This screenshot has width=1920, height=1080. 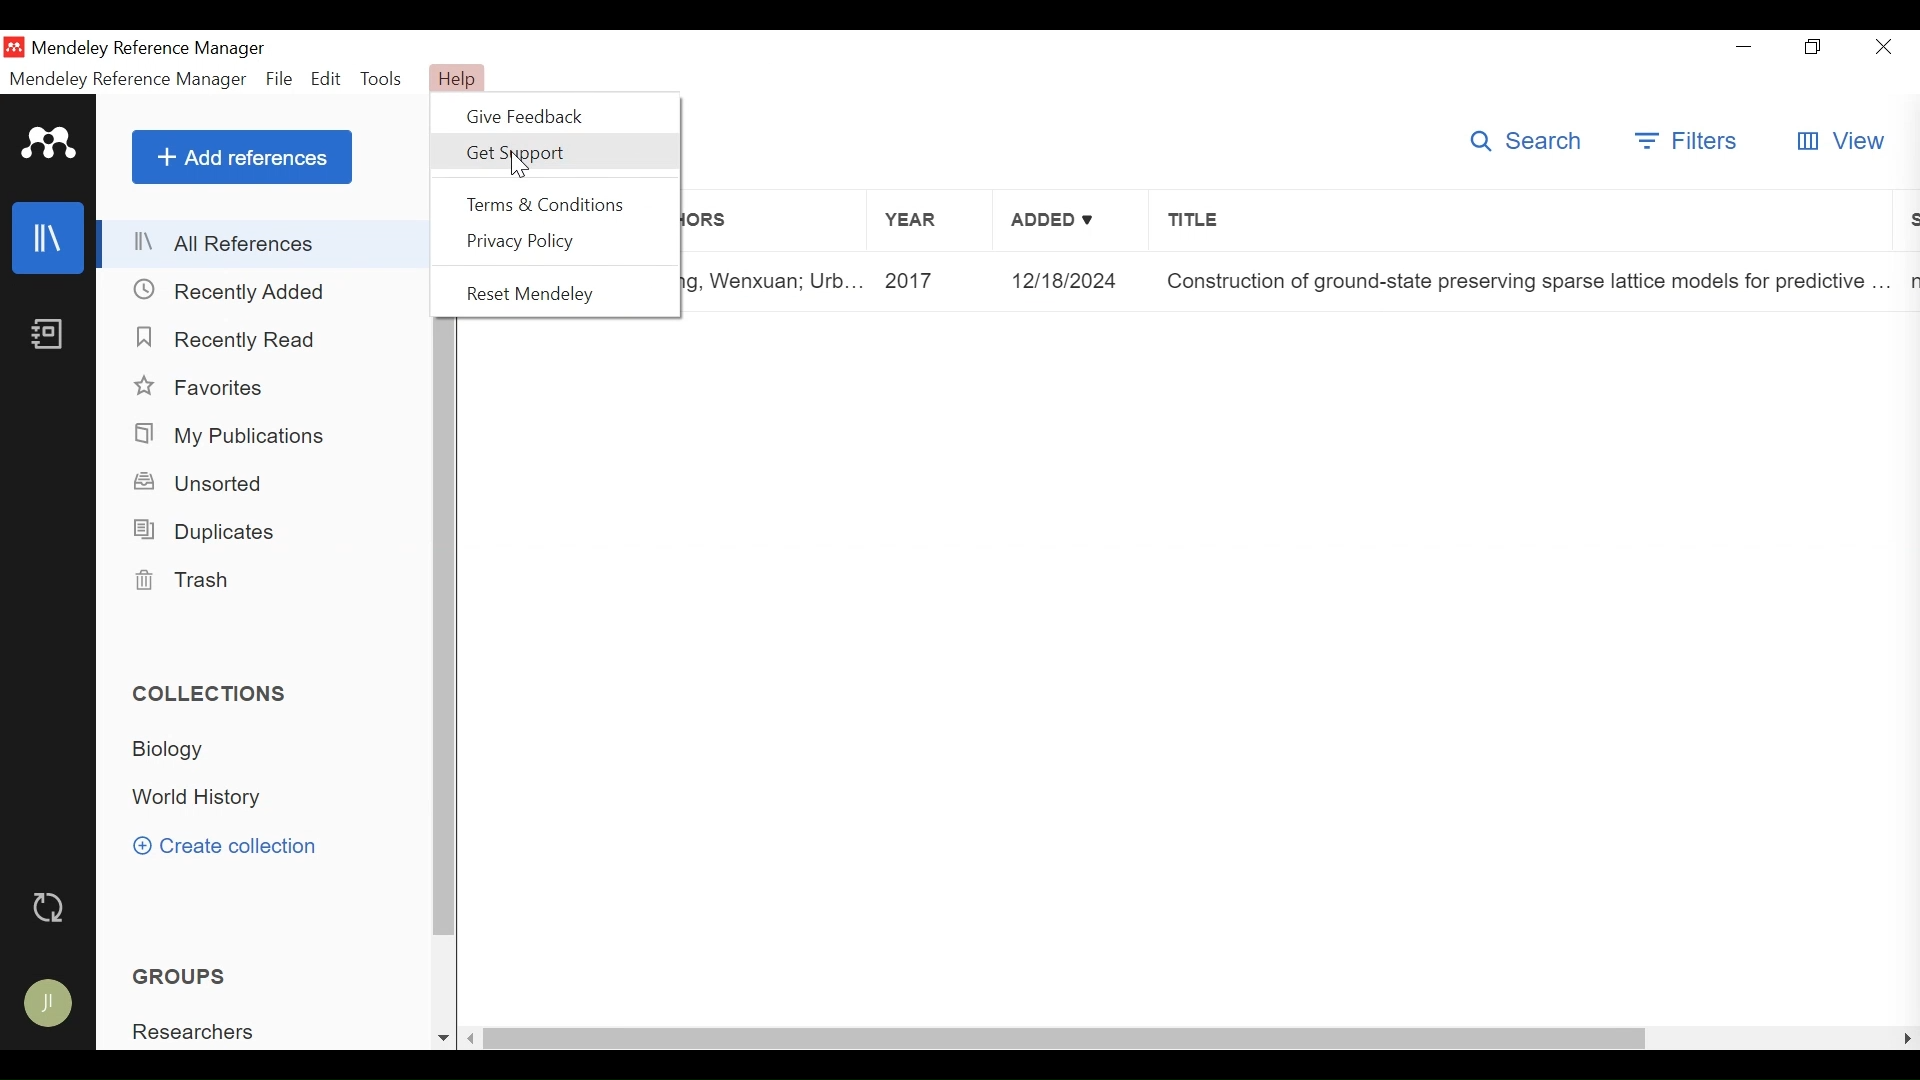 What do you see at coordinates (242, 157) in the screenshot?
I see `Add References` at bounding box center [242, 157].